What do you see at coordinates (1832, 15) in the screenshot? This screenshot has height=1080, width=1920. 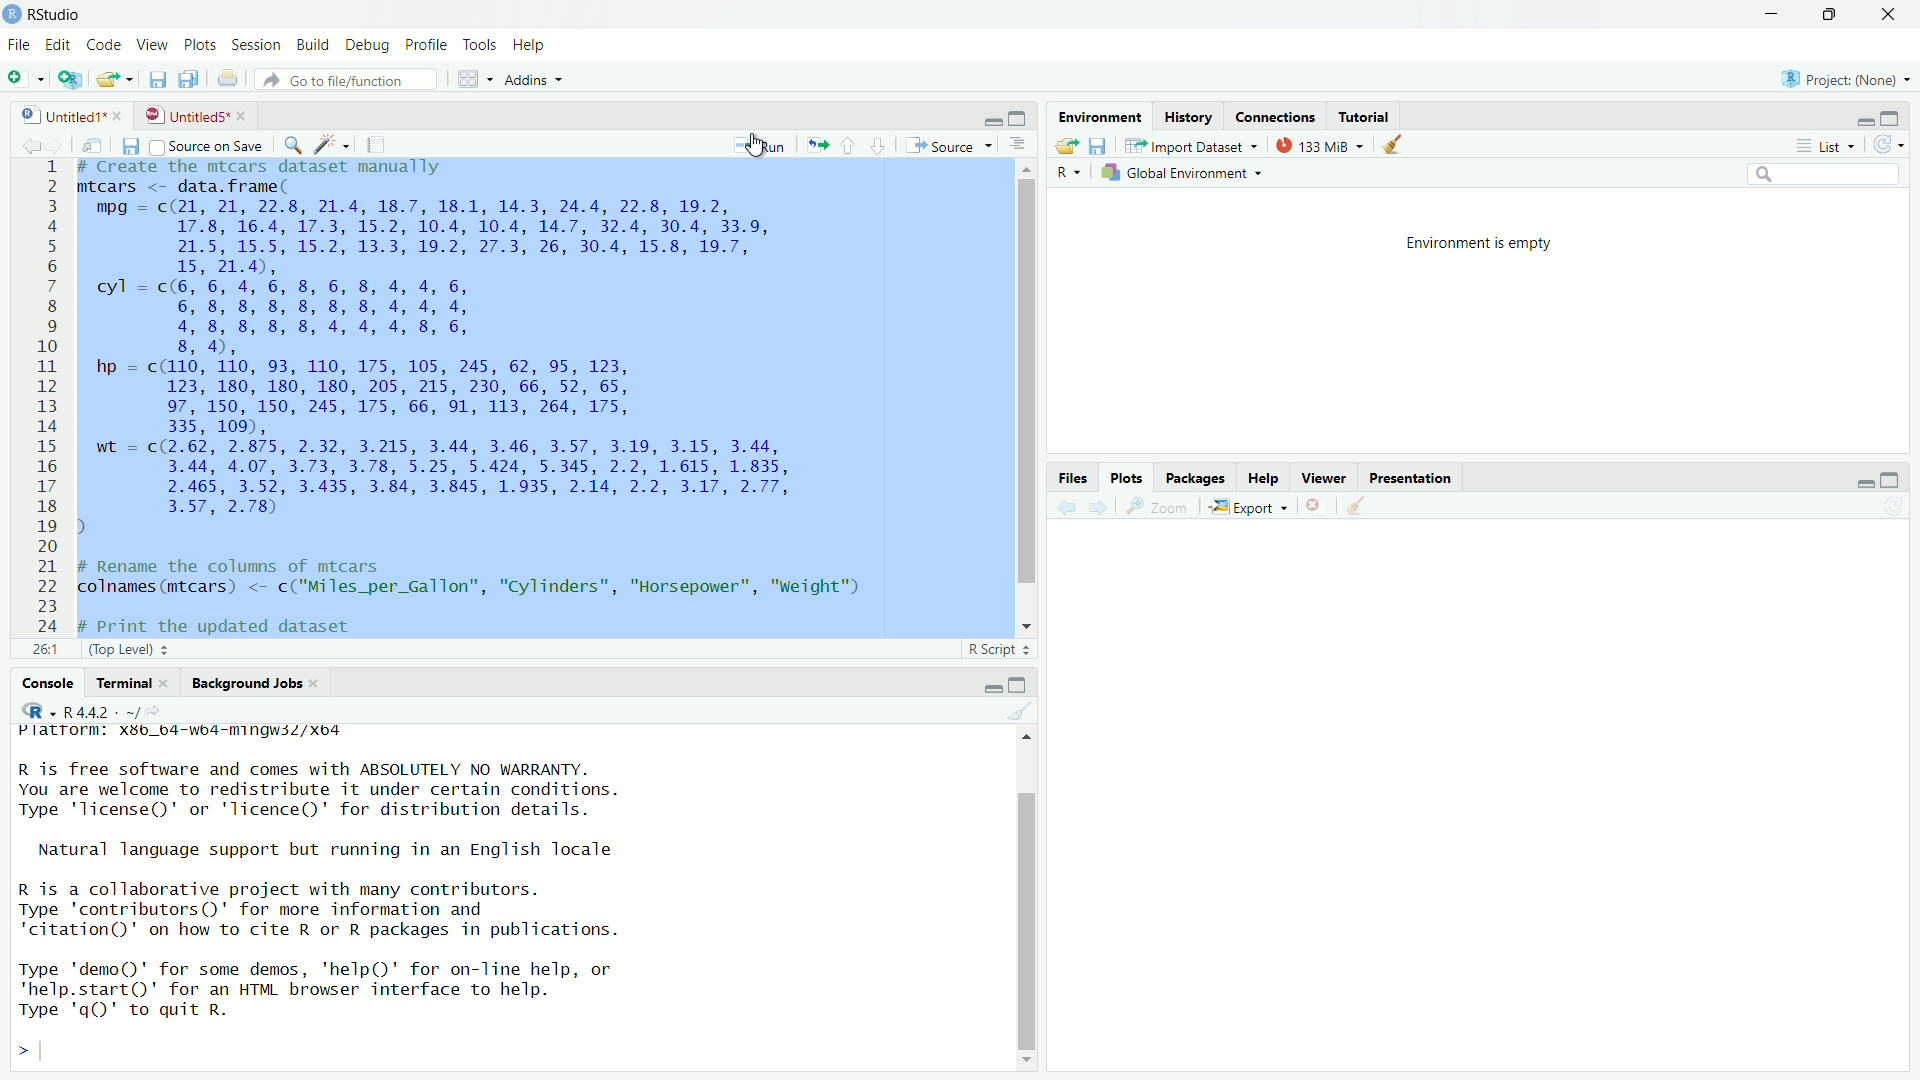 I see `maximise` at bounding box center [1832, 15].